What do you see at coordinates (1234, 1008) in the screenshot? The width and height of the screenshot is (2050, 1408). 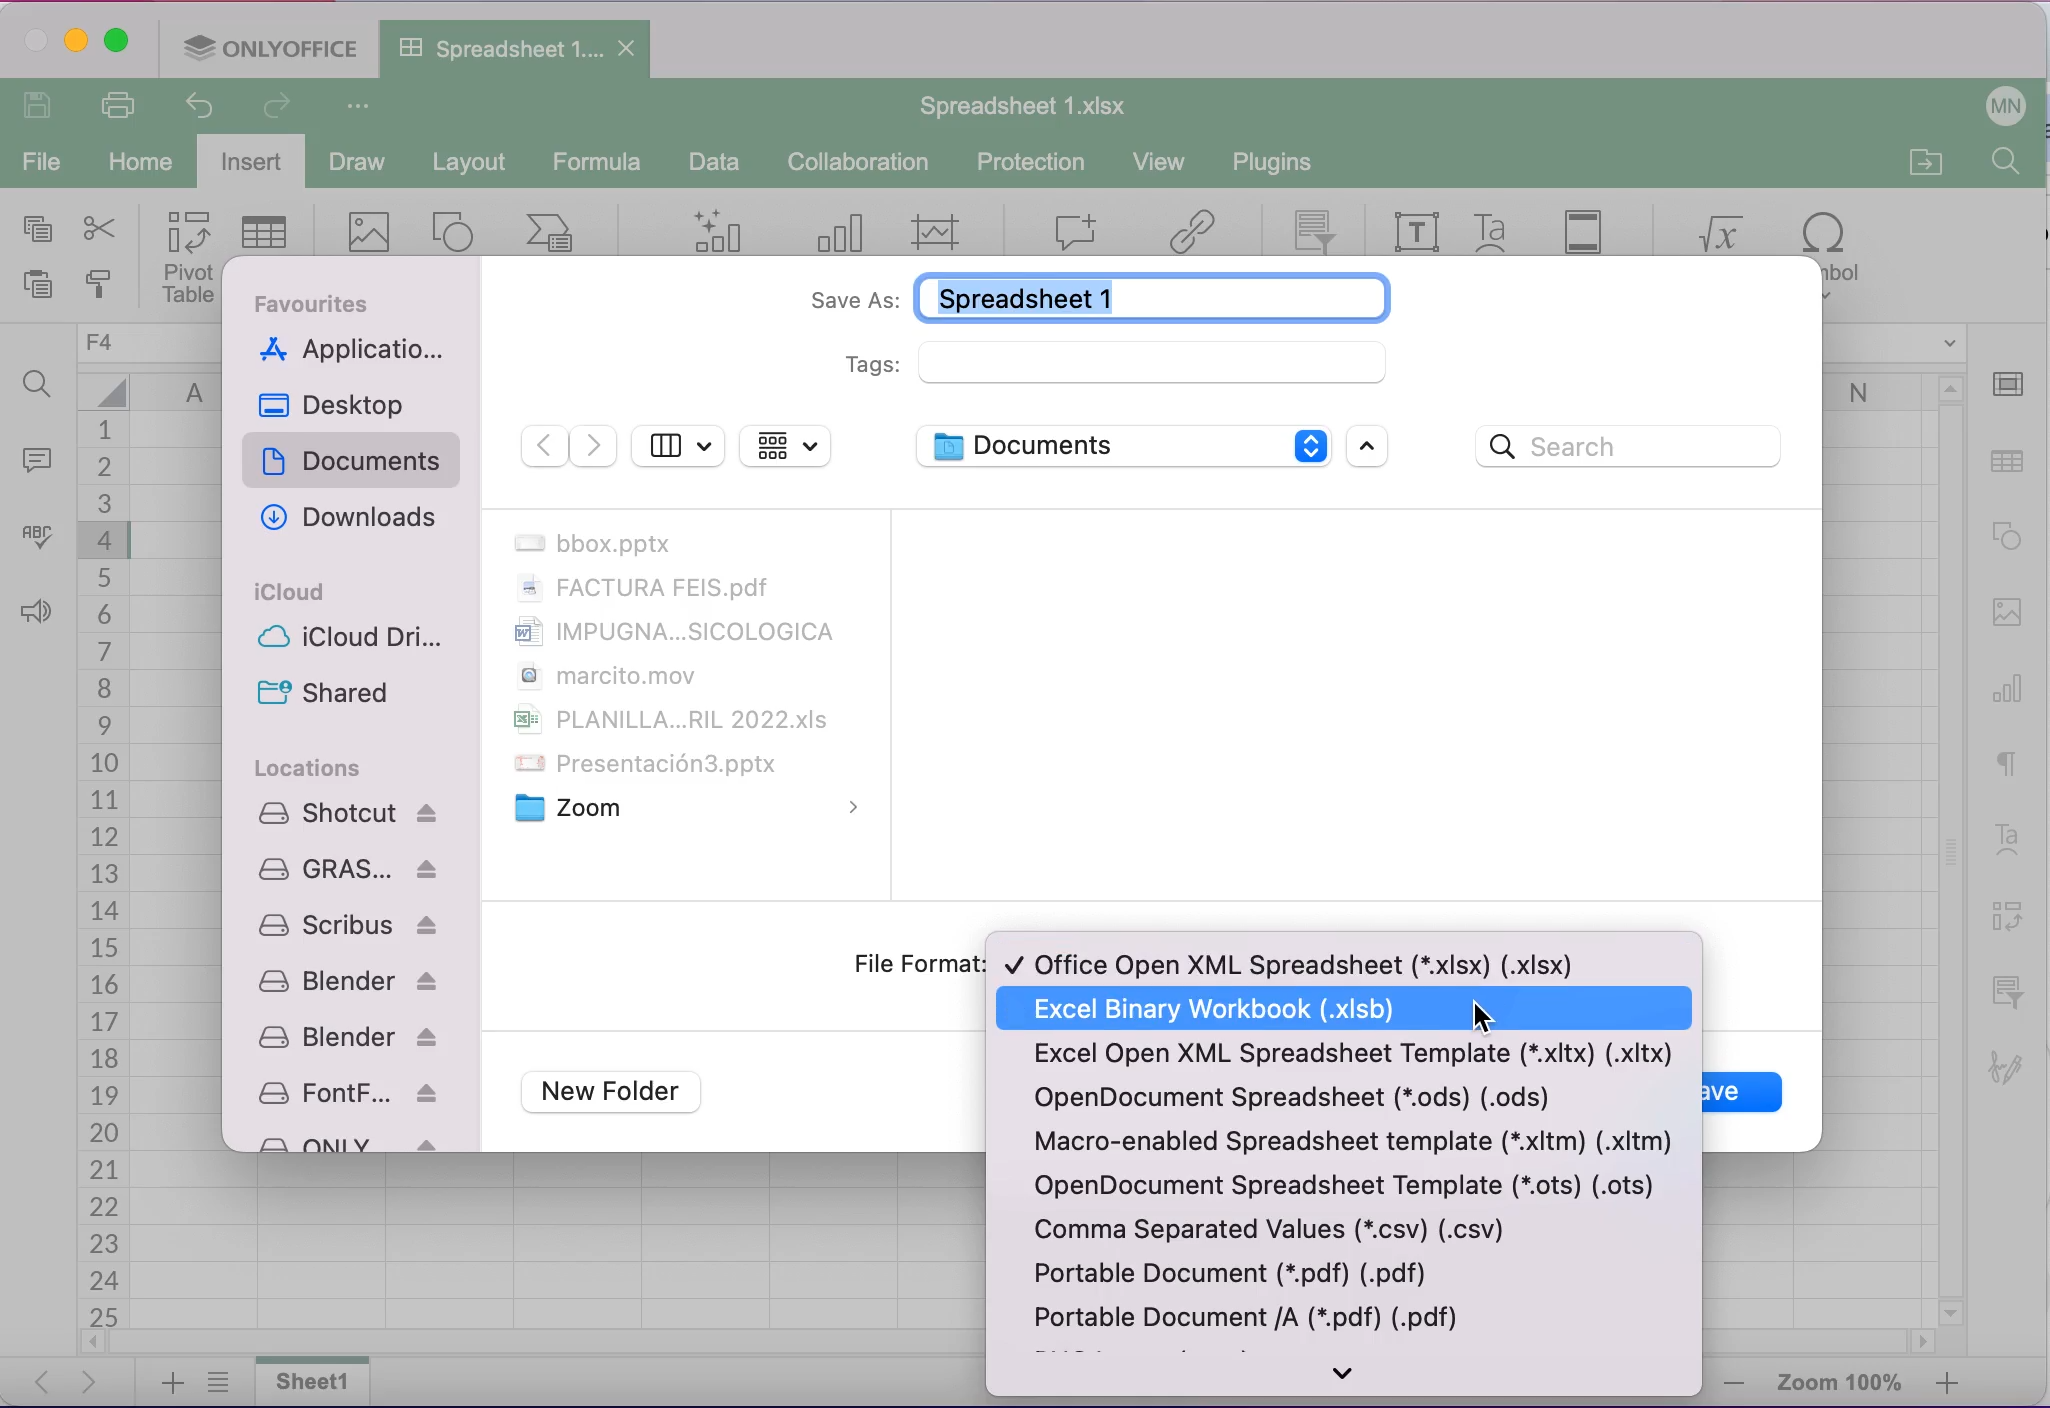 I see `excel binary workbook` at bounding box center [1234, 1008].